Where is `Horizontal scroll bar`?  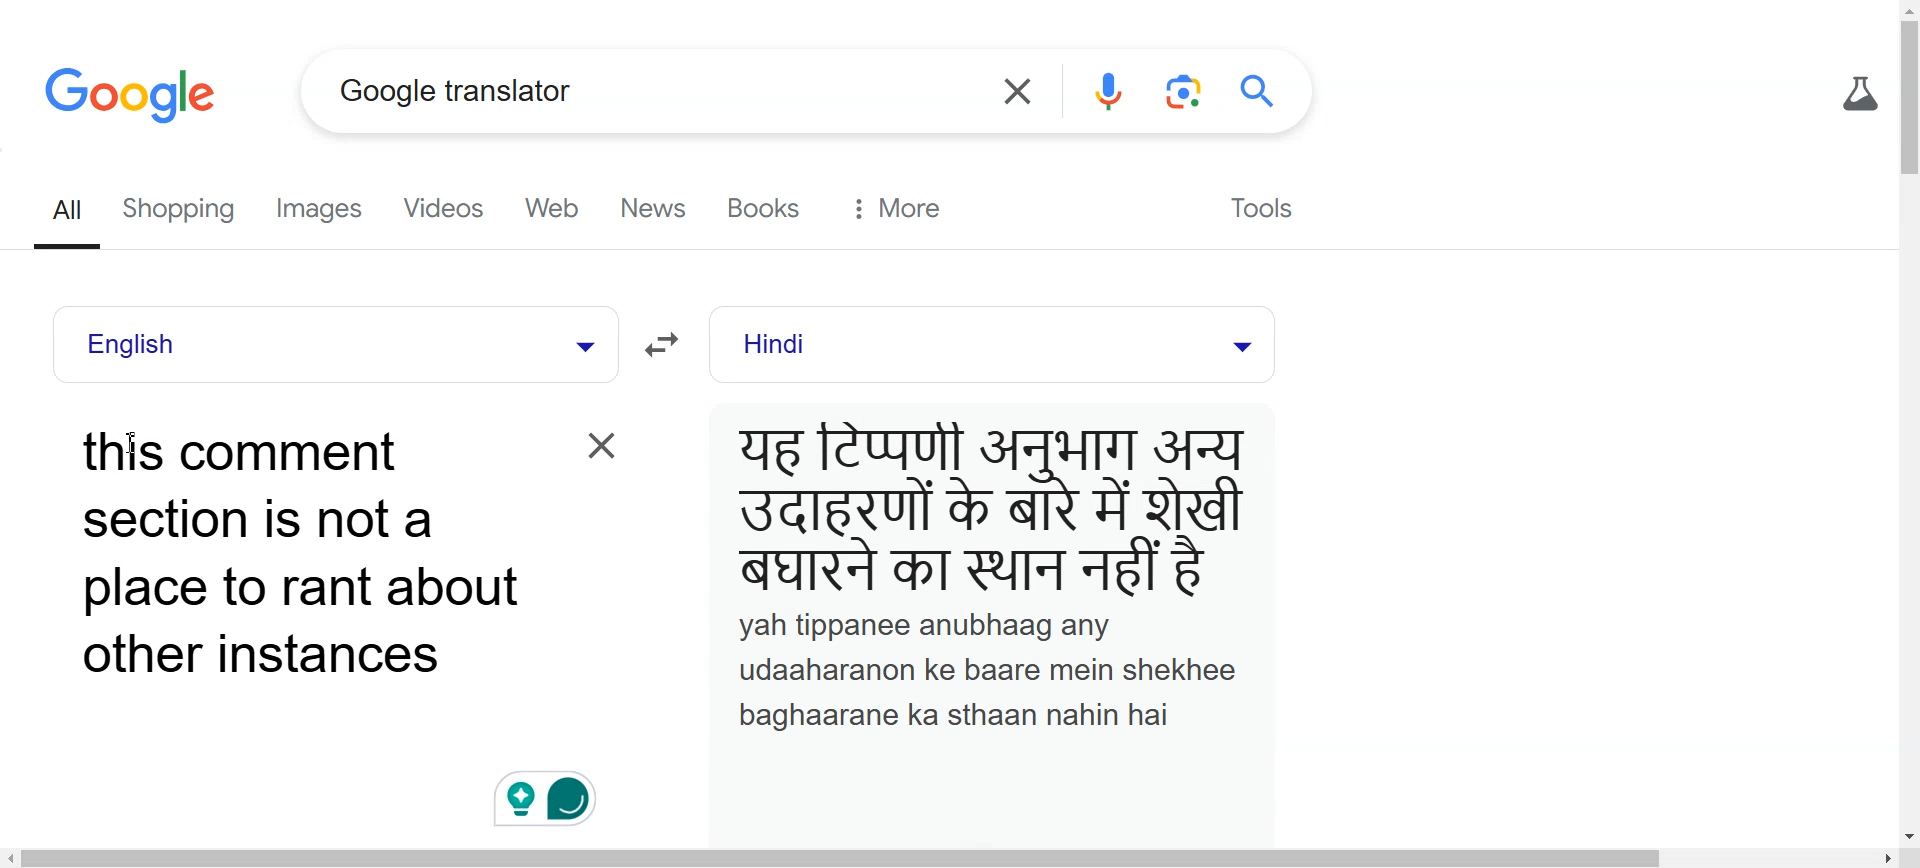 Horizontal scroll bar is located at coordinates (960, 857).